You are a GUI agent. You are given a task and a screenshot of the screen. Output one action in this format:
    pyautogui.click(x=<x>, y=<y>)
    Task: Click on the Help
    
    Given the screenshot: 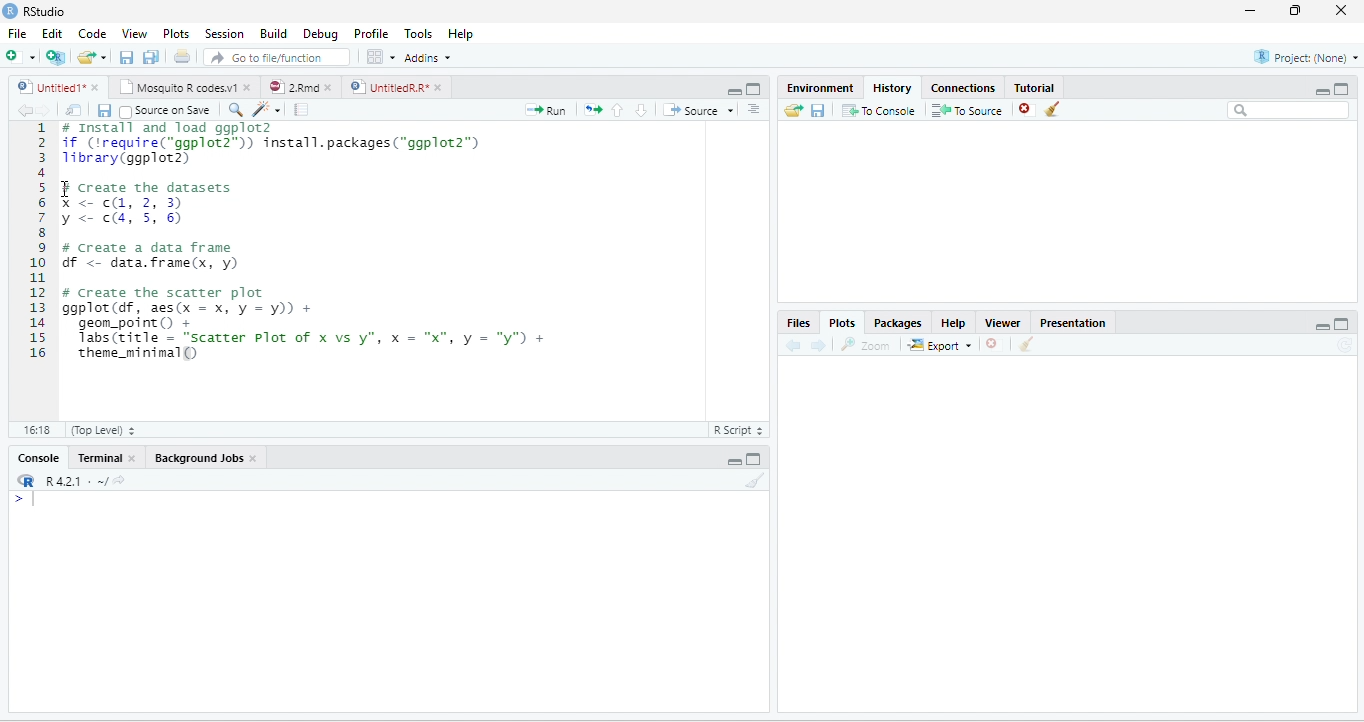 What is the action you would take?
    pyautogui.click(x=953, y=322)
    